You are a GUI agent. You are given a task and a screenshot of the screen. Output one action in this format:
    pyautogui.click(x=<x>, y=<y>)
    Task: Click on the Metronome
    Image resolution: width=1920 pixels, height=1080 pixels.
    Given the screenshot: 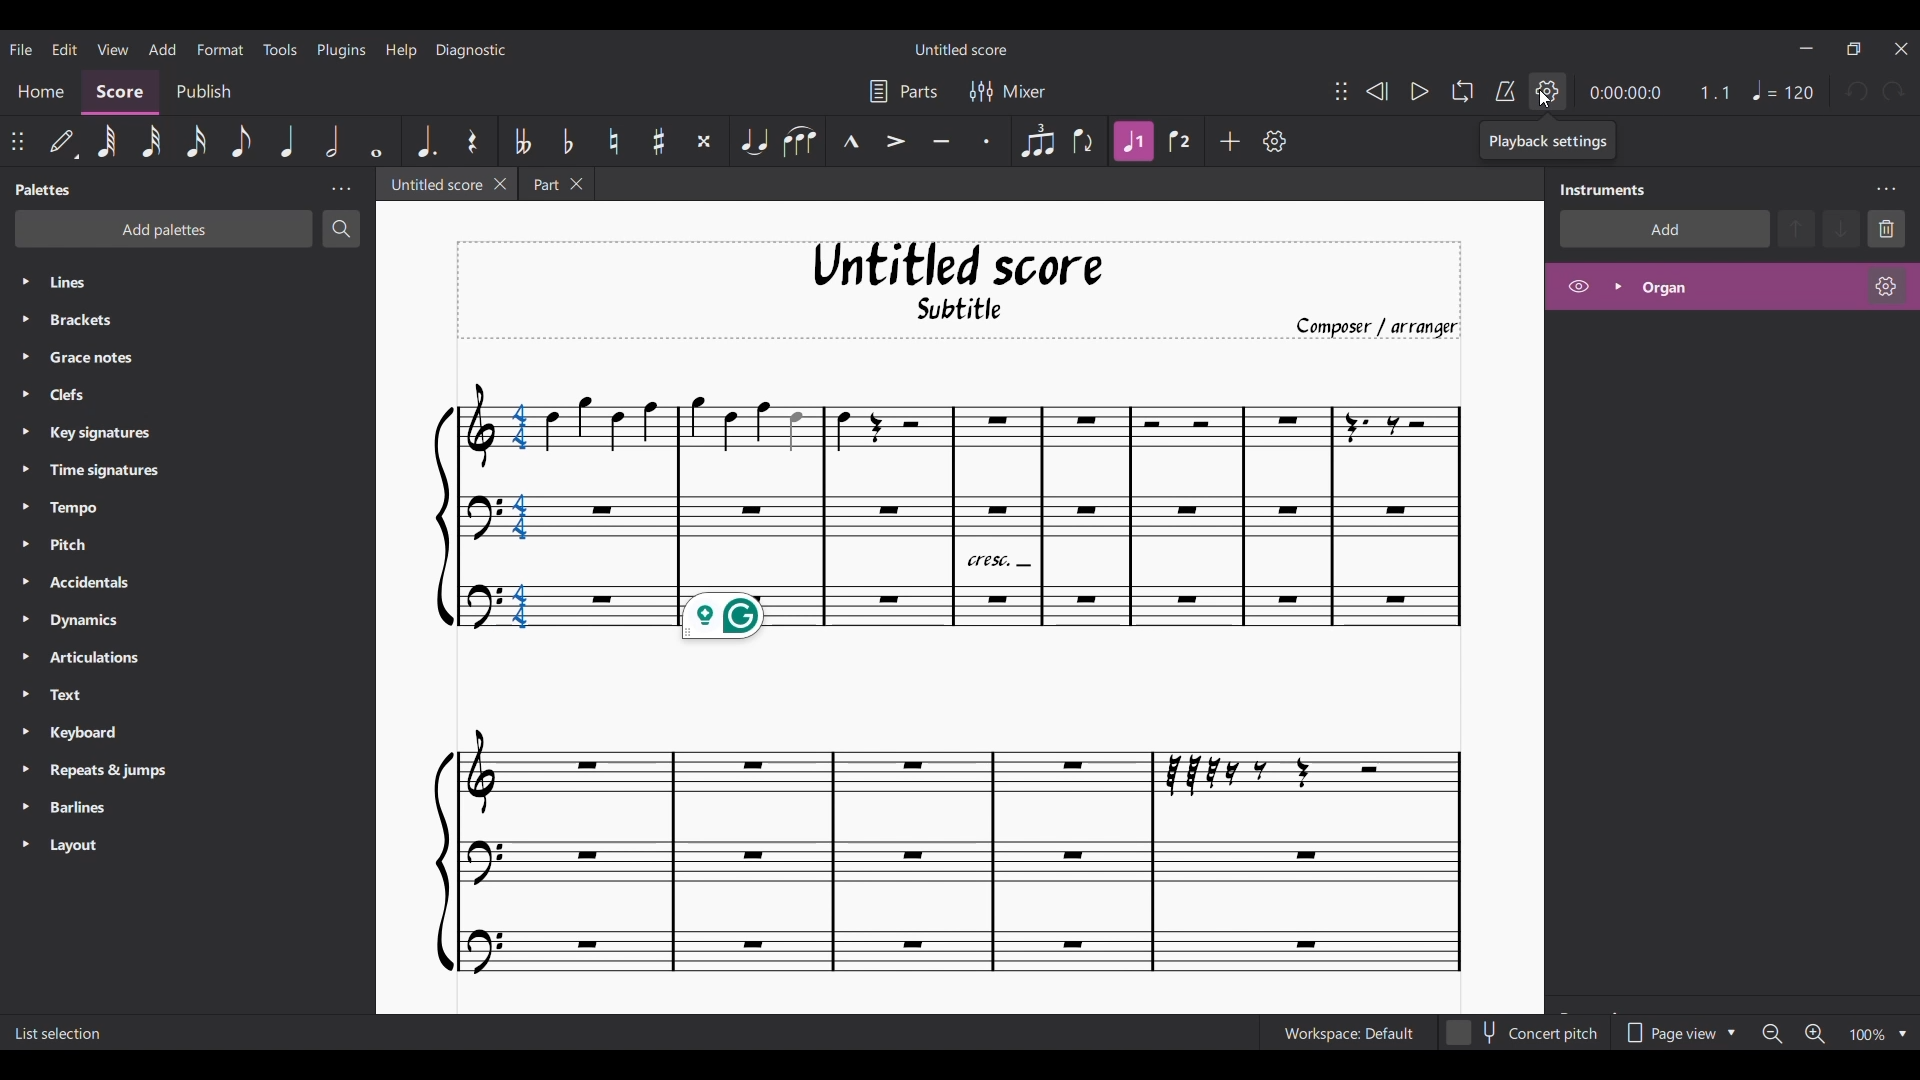 What is the action you would take?
    pyautogui.click(x=1505, y=90)
    